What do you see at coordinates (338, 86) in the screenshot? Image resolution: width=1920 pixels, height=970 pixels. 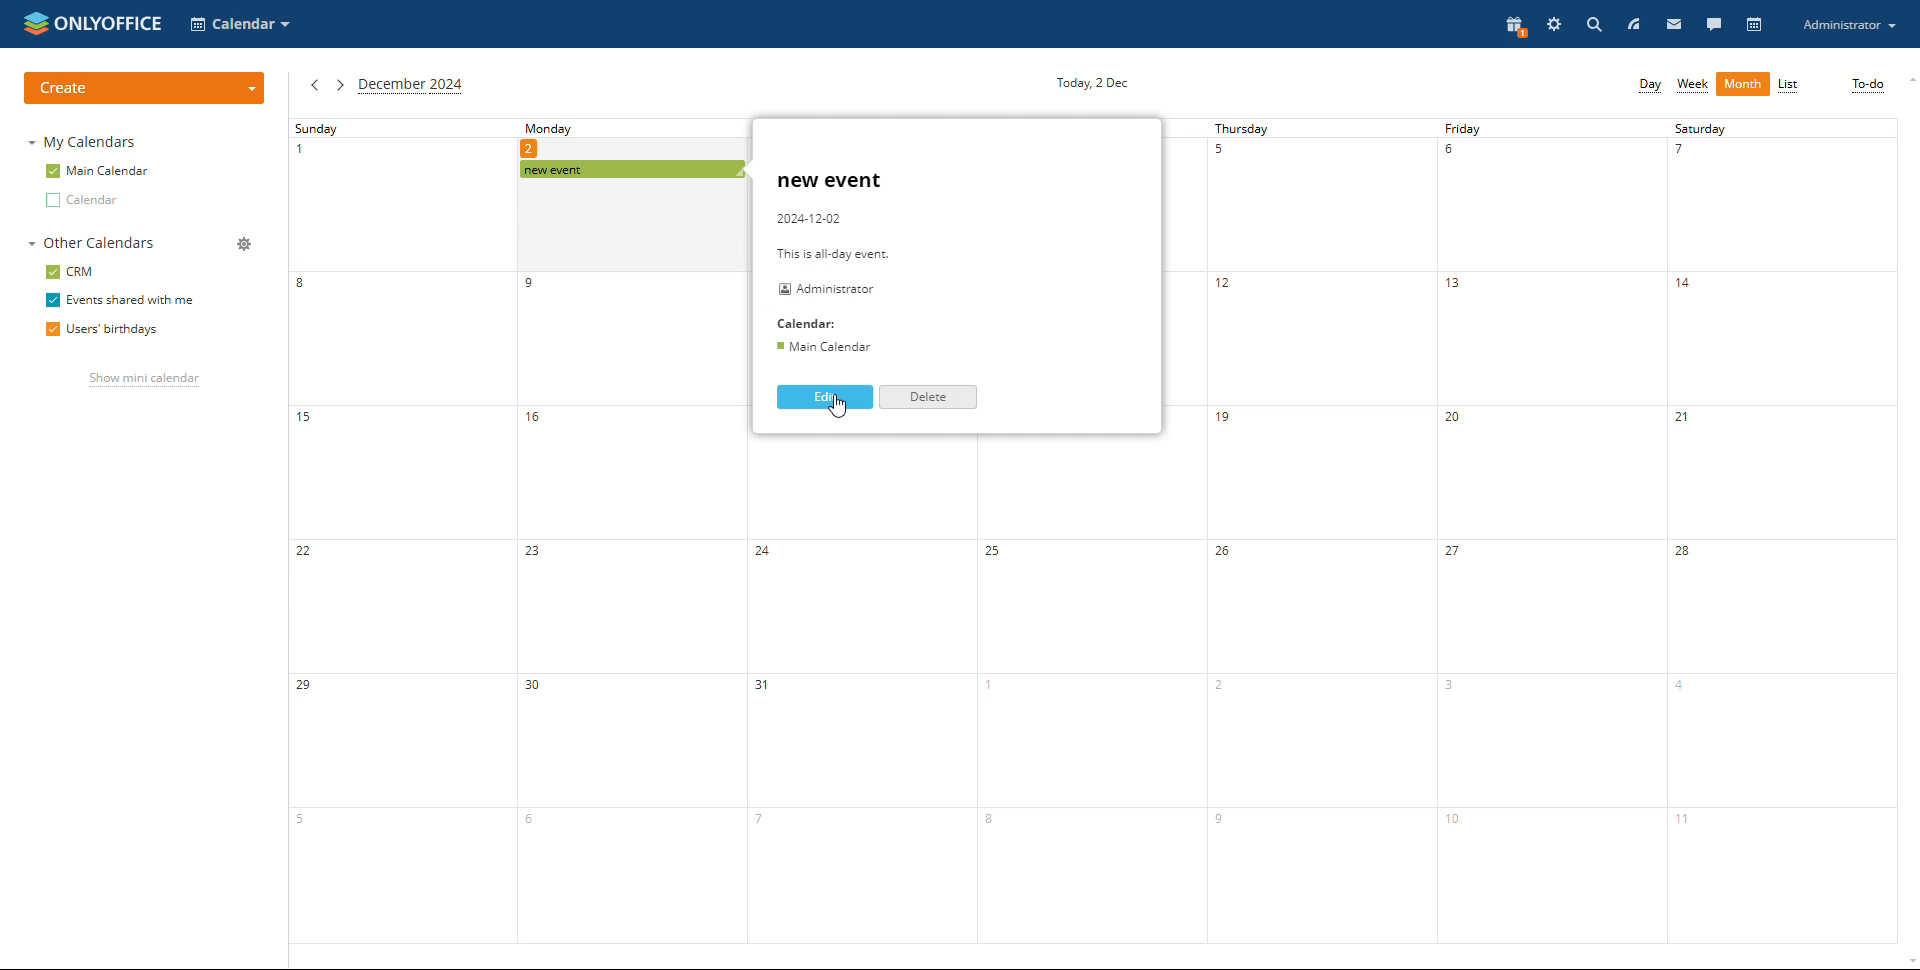 I see `next month` at bounding box center [338, 86].